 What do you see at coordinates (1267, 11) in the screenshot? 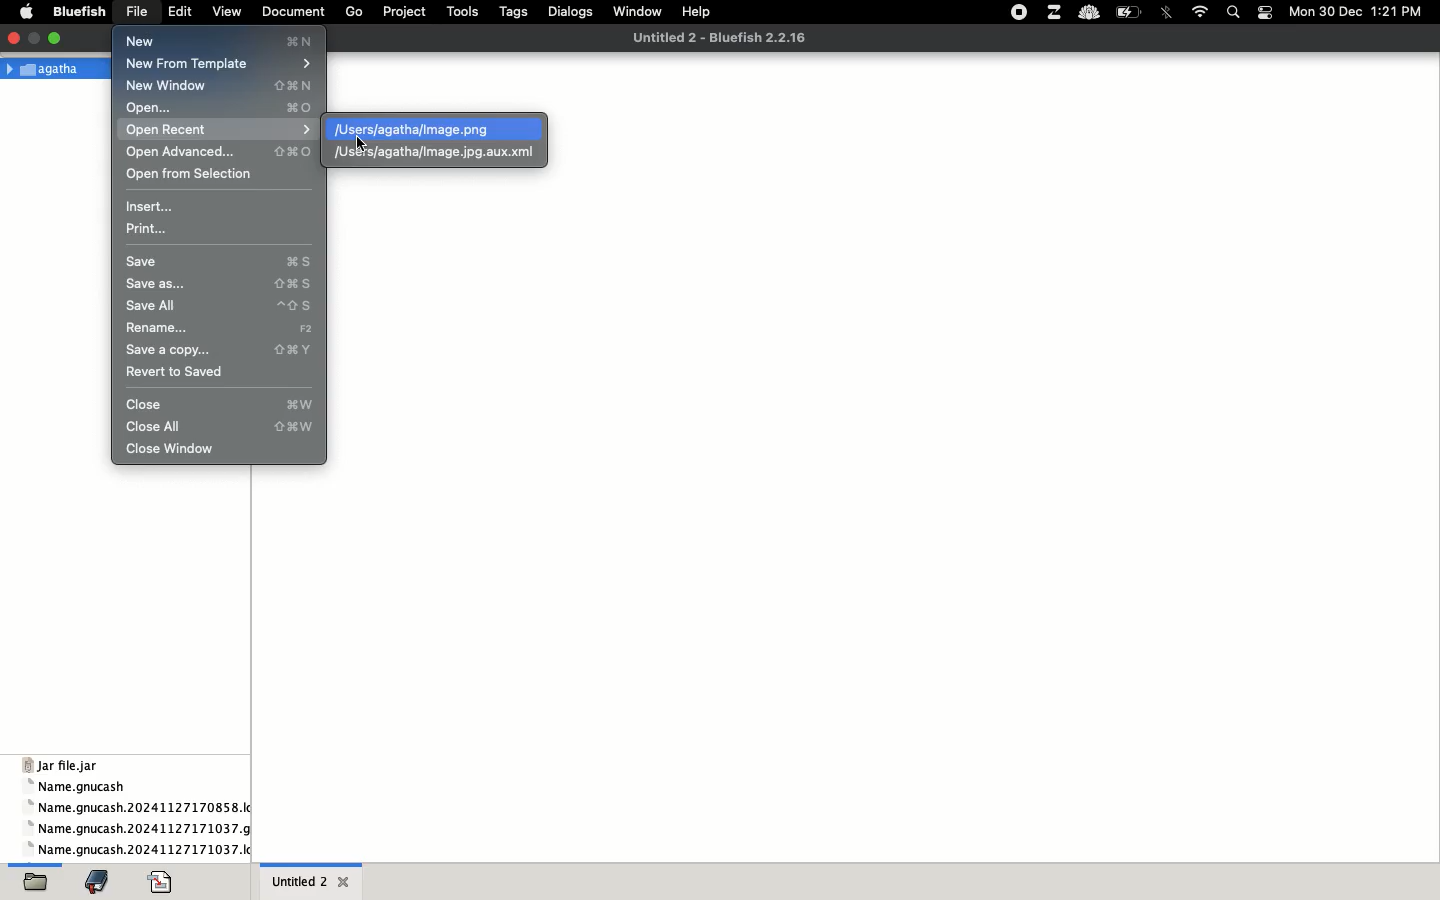
I see `notification` at bounding box center [1267, 11].